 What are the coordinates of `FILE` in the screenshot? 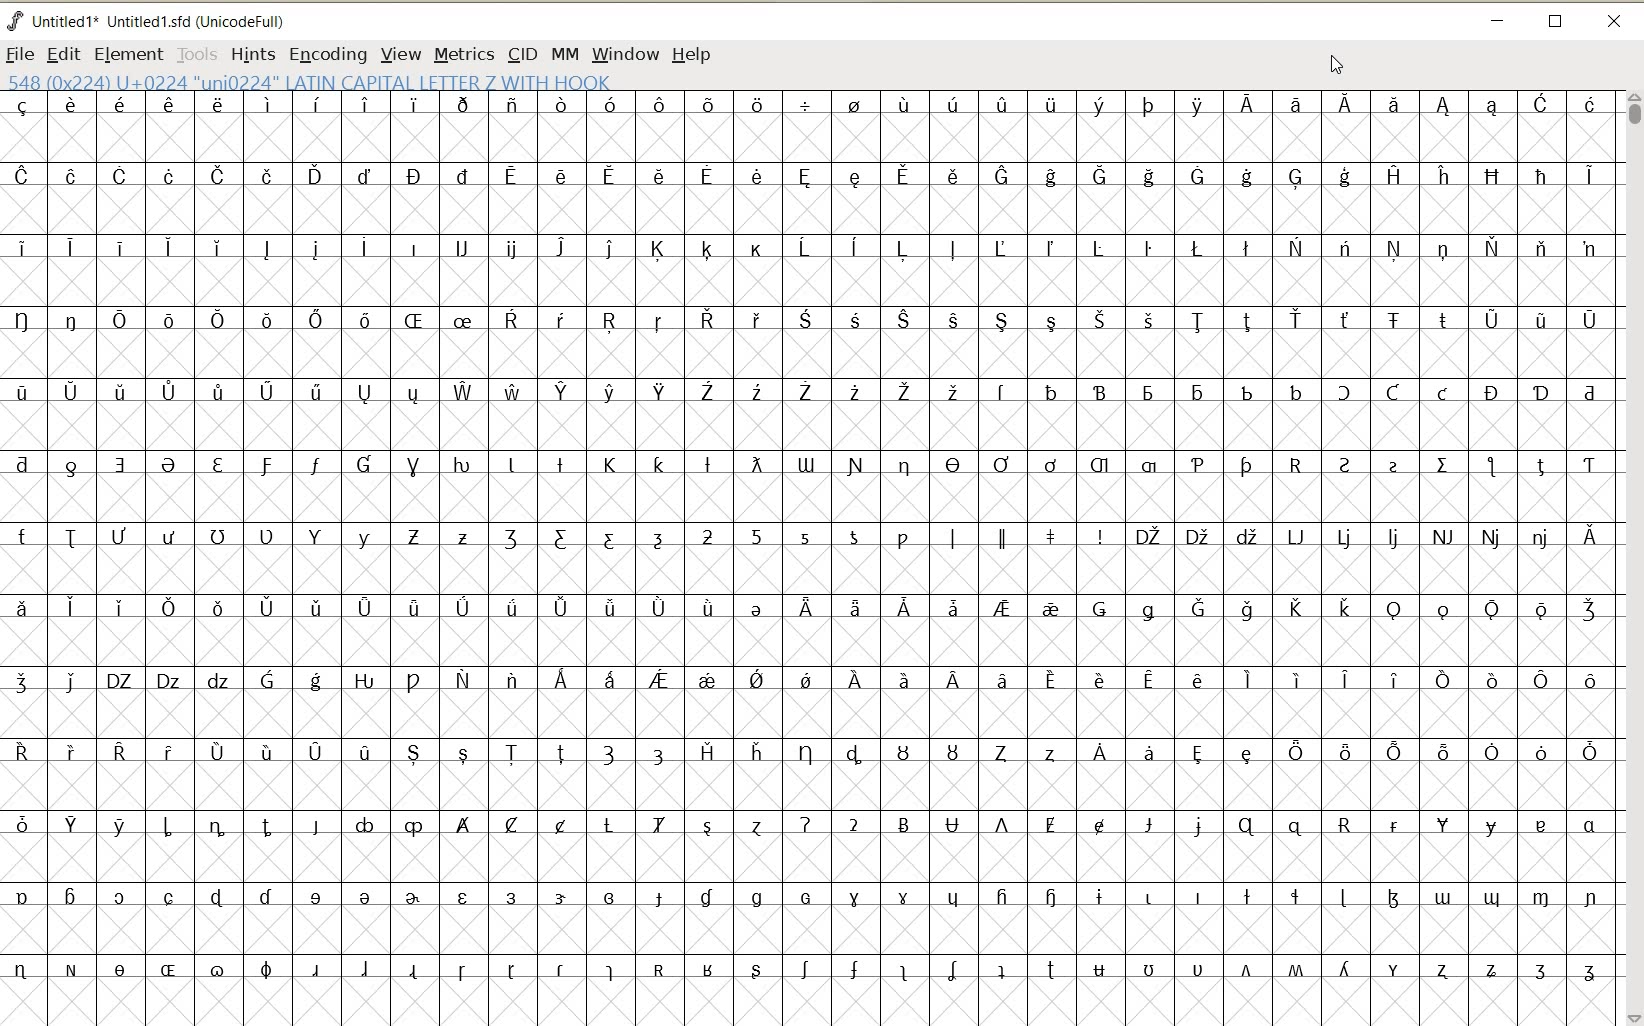 It's located at (21, 53).